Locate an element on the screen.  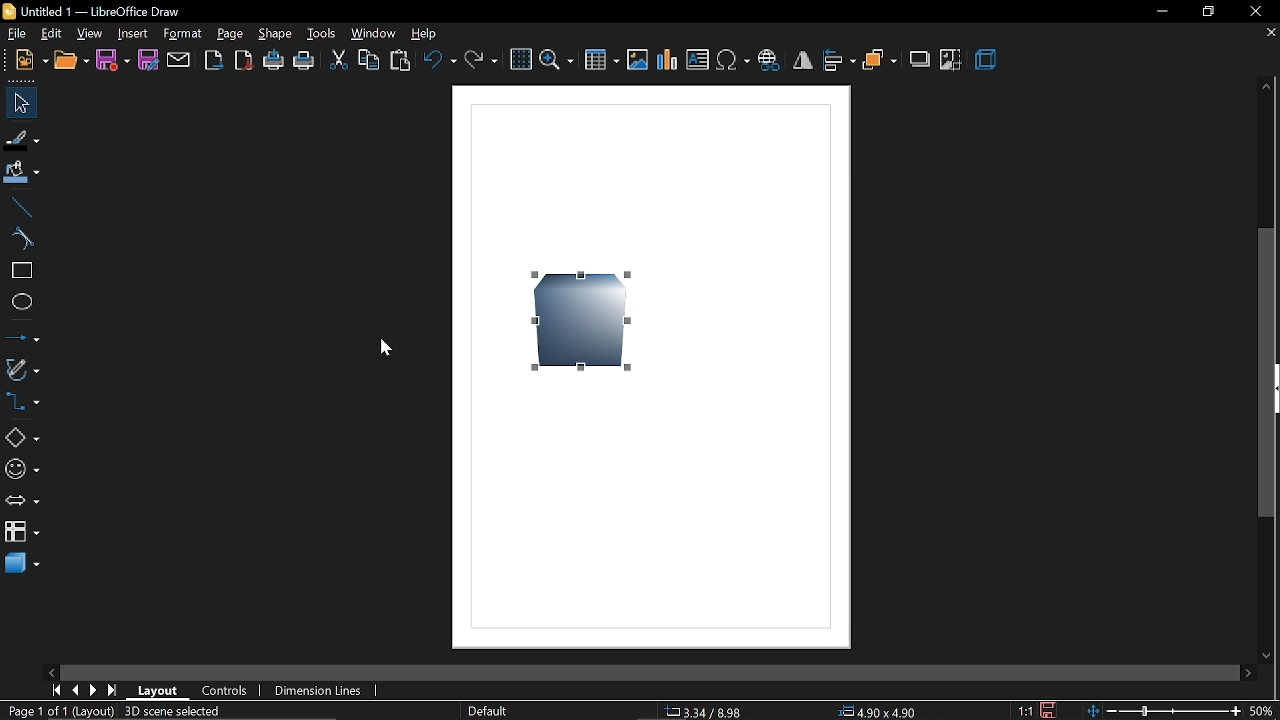
rectangle is located at coordinates (21, 272).